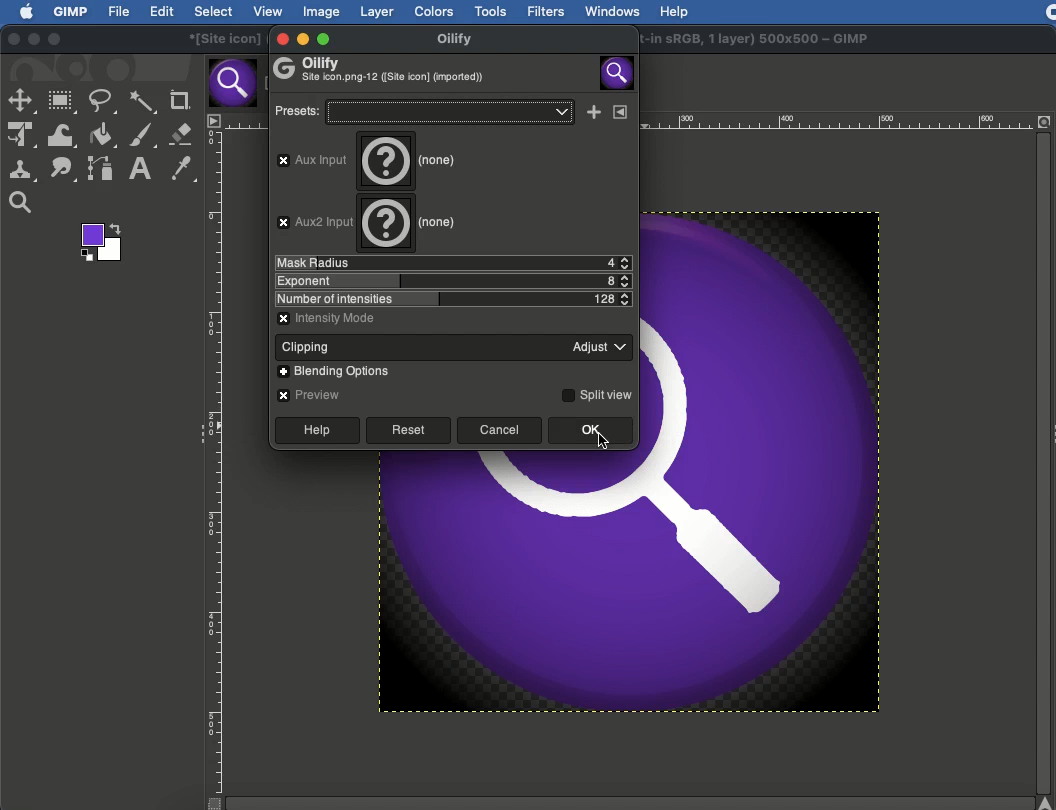 This screenshot has width=1056, height=810. I want to click on aux input, so click(314, 161).